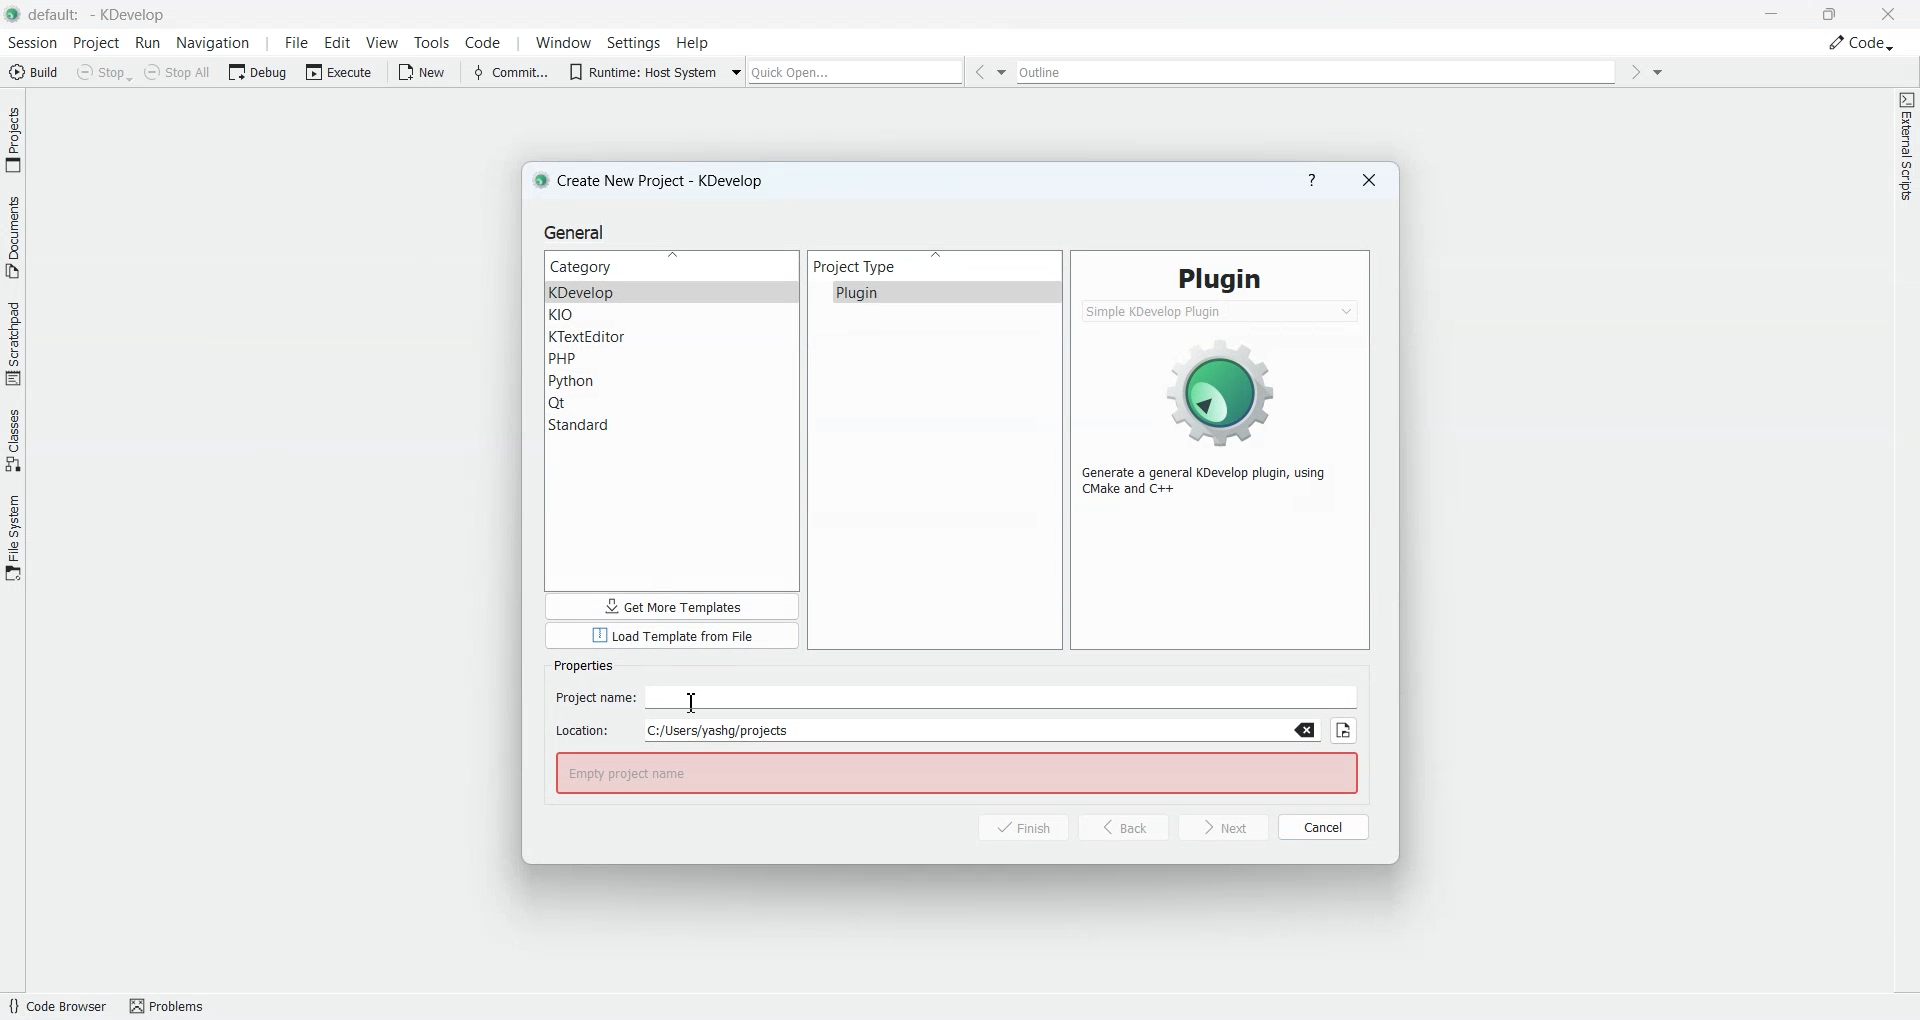 The width and height of the screenshot is (1920, 1020). Describe the element at coordinates (738, 70) in the screenshot. I see `Drop down box` at that location.